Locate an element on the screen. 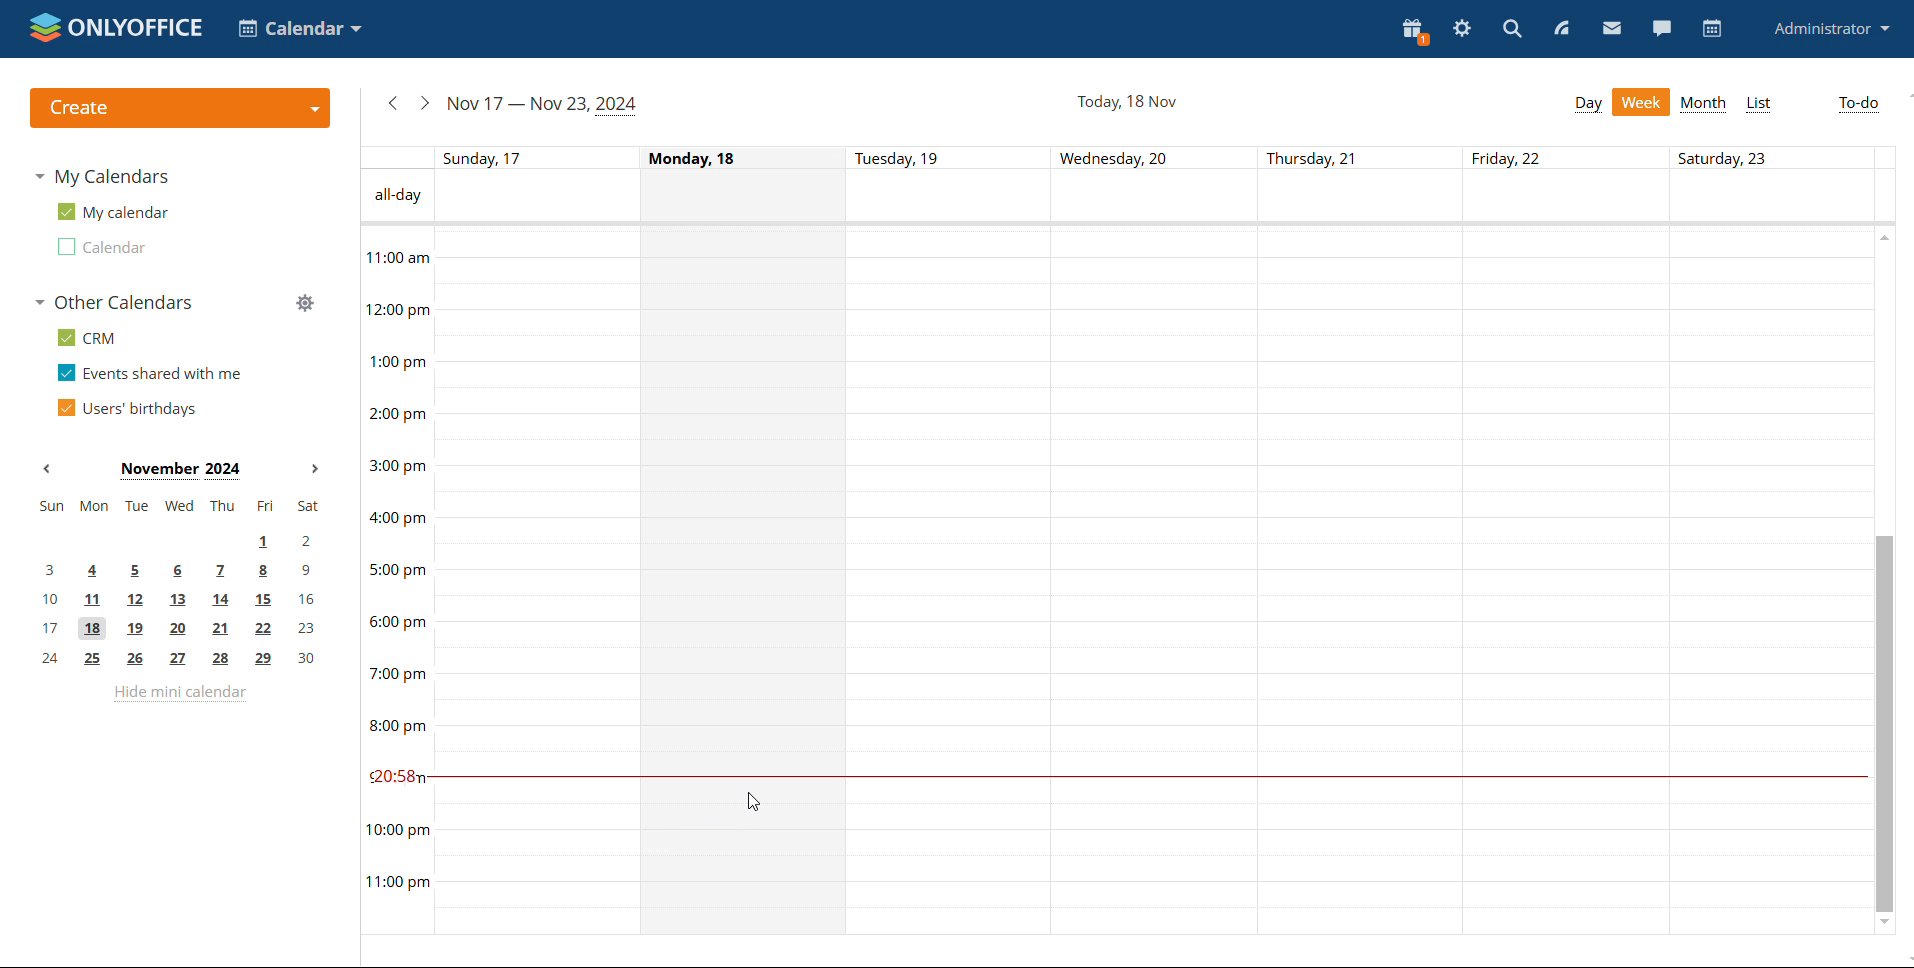 The image size is (1914, 968). All-day is located at coordinates (396, 196).